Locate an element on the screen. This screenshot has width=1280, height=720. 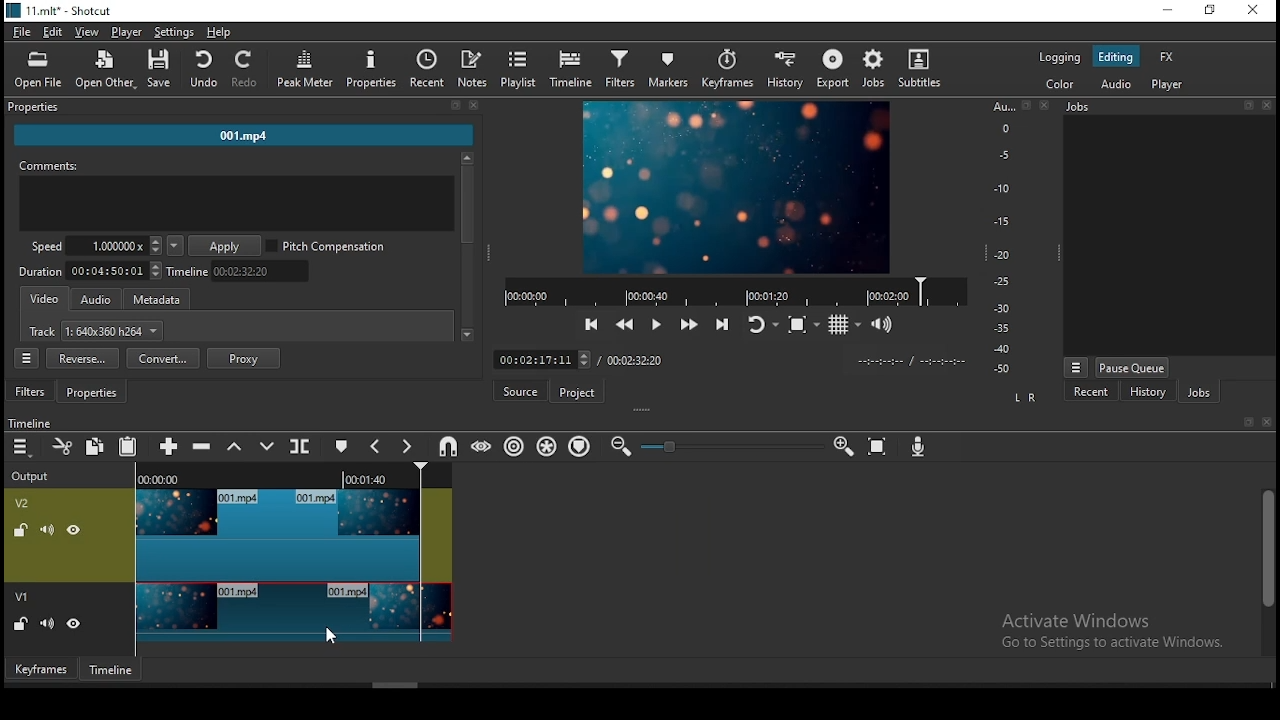
cut is located at coordinates (64, 448).